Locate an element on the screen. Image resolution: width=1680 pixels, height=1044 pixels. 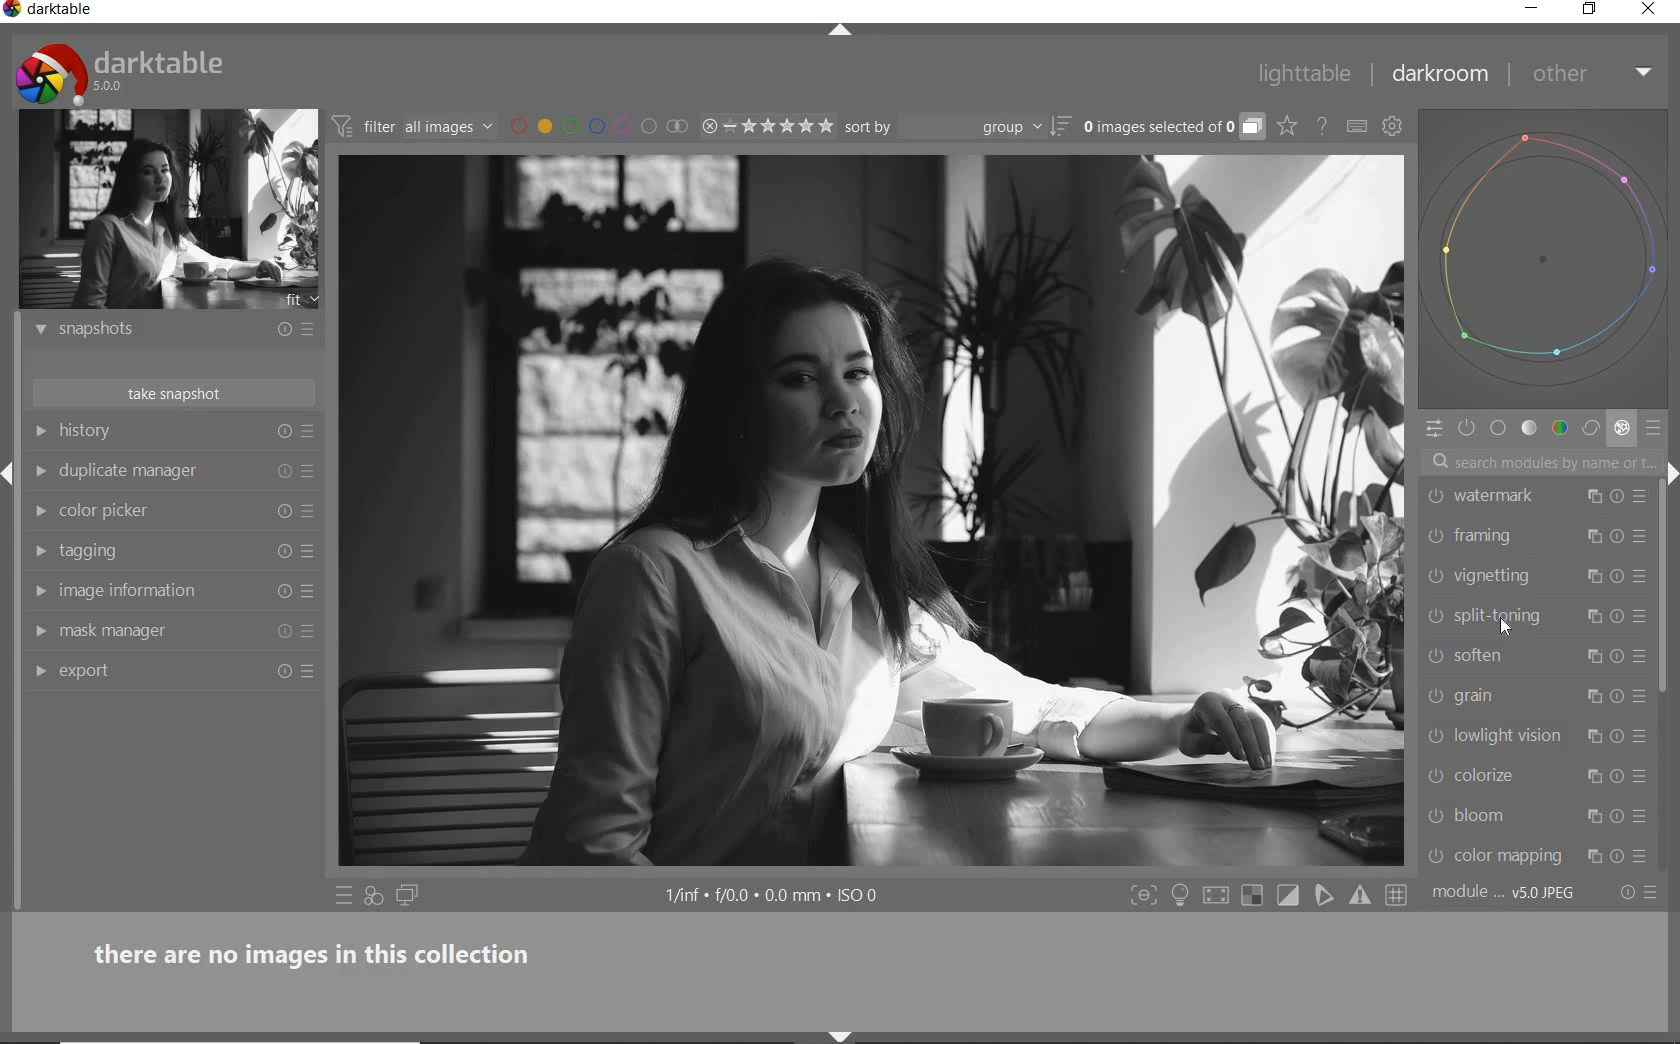
display a second darkroom image window is located at coordinates (408, 896).